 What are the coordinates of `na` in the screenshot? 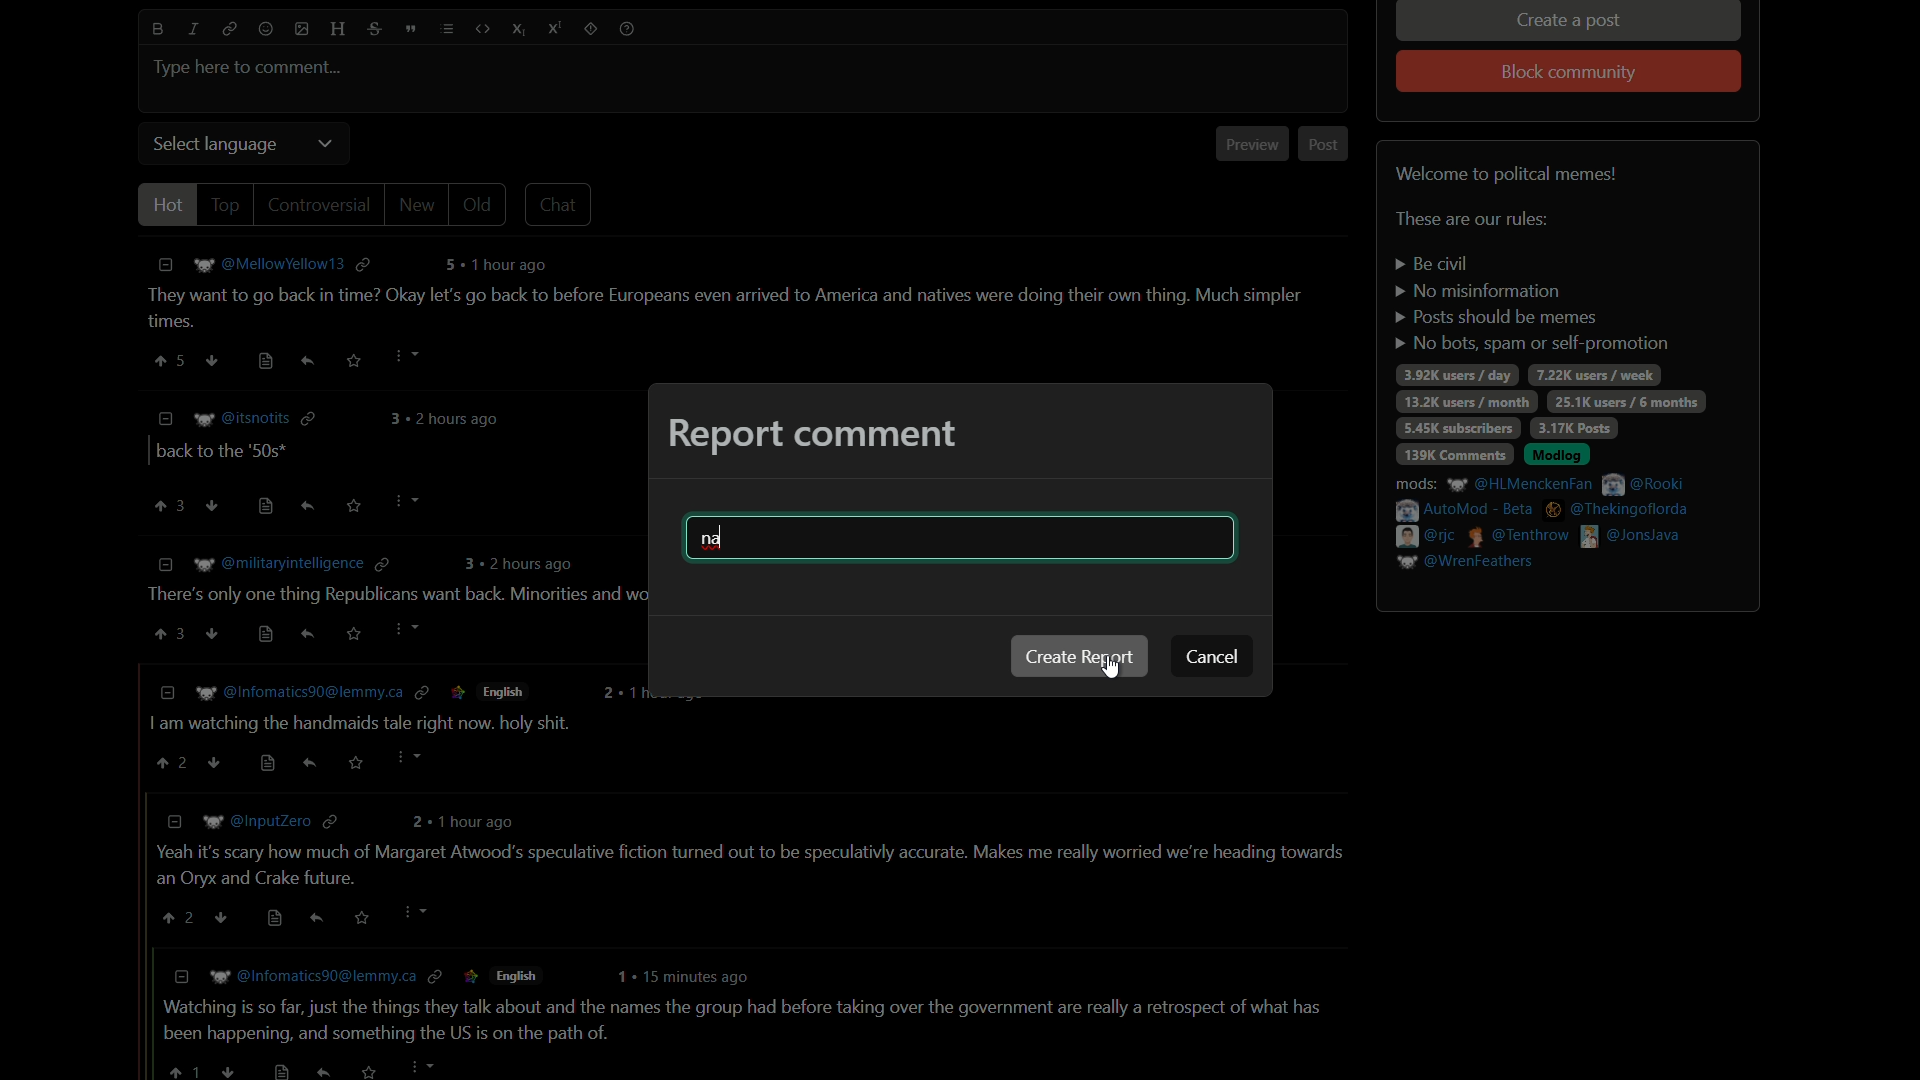 It's located at (717, 538).